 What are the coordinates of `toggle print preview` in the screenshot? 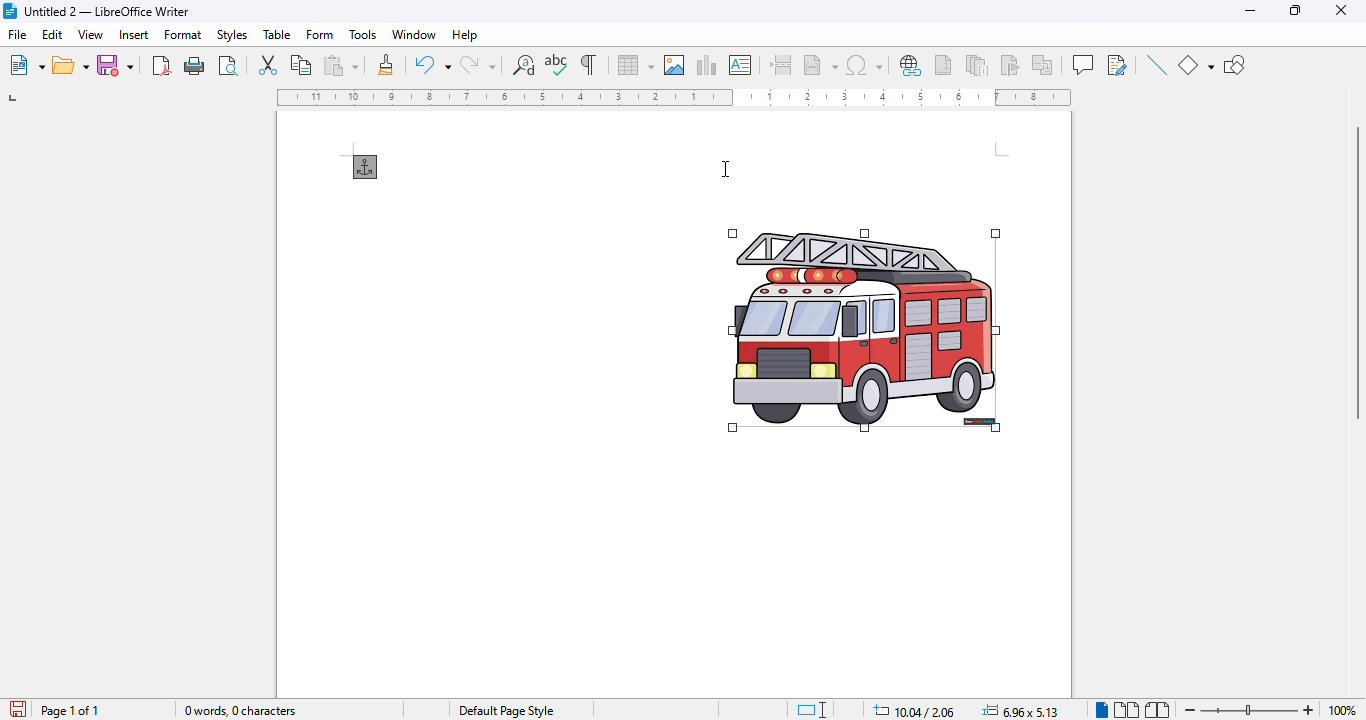 It's located at (228, 65).